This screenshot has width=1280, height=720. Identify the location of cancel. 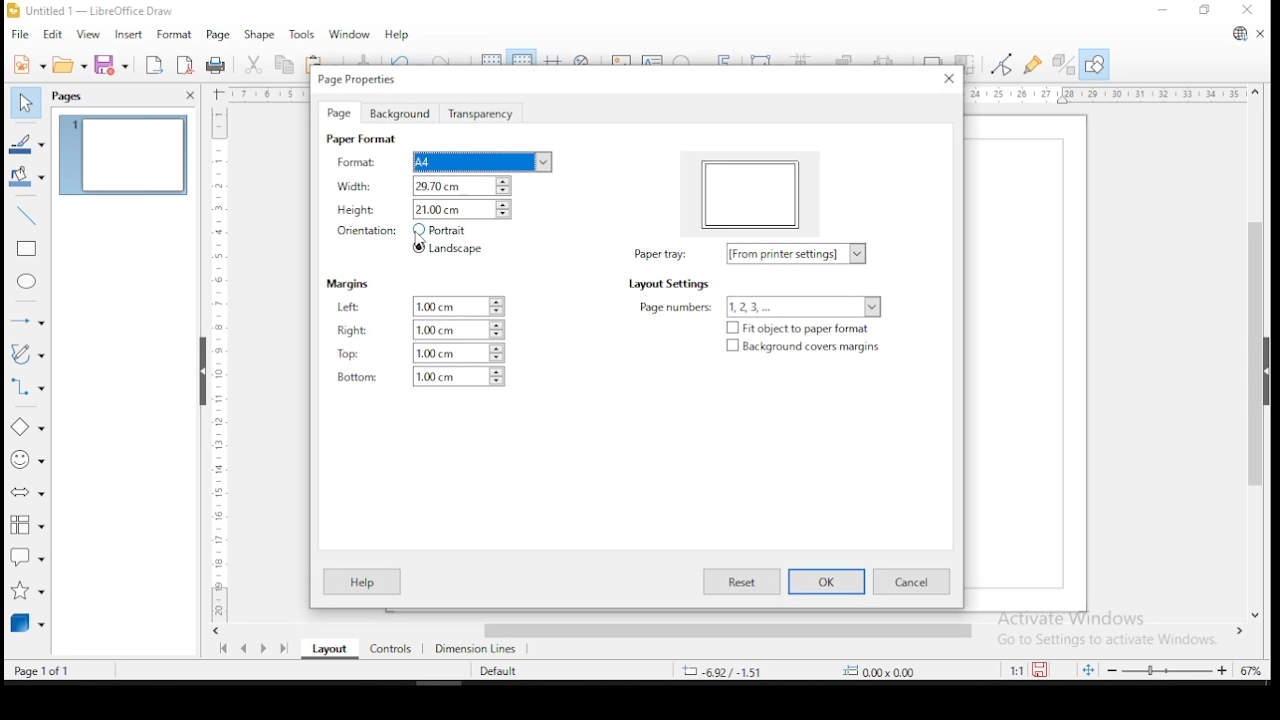
(912, 582).